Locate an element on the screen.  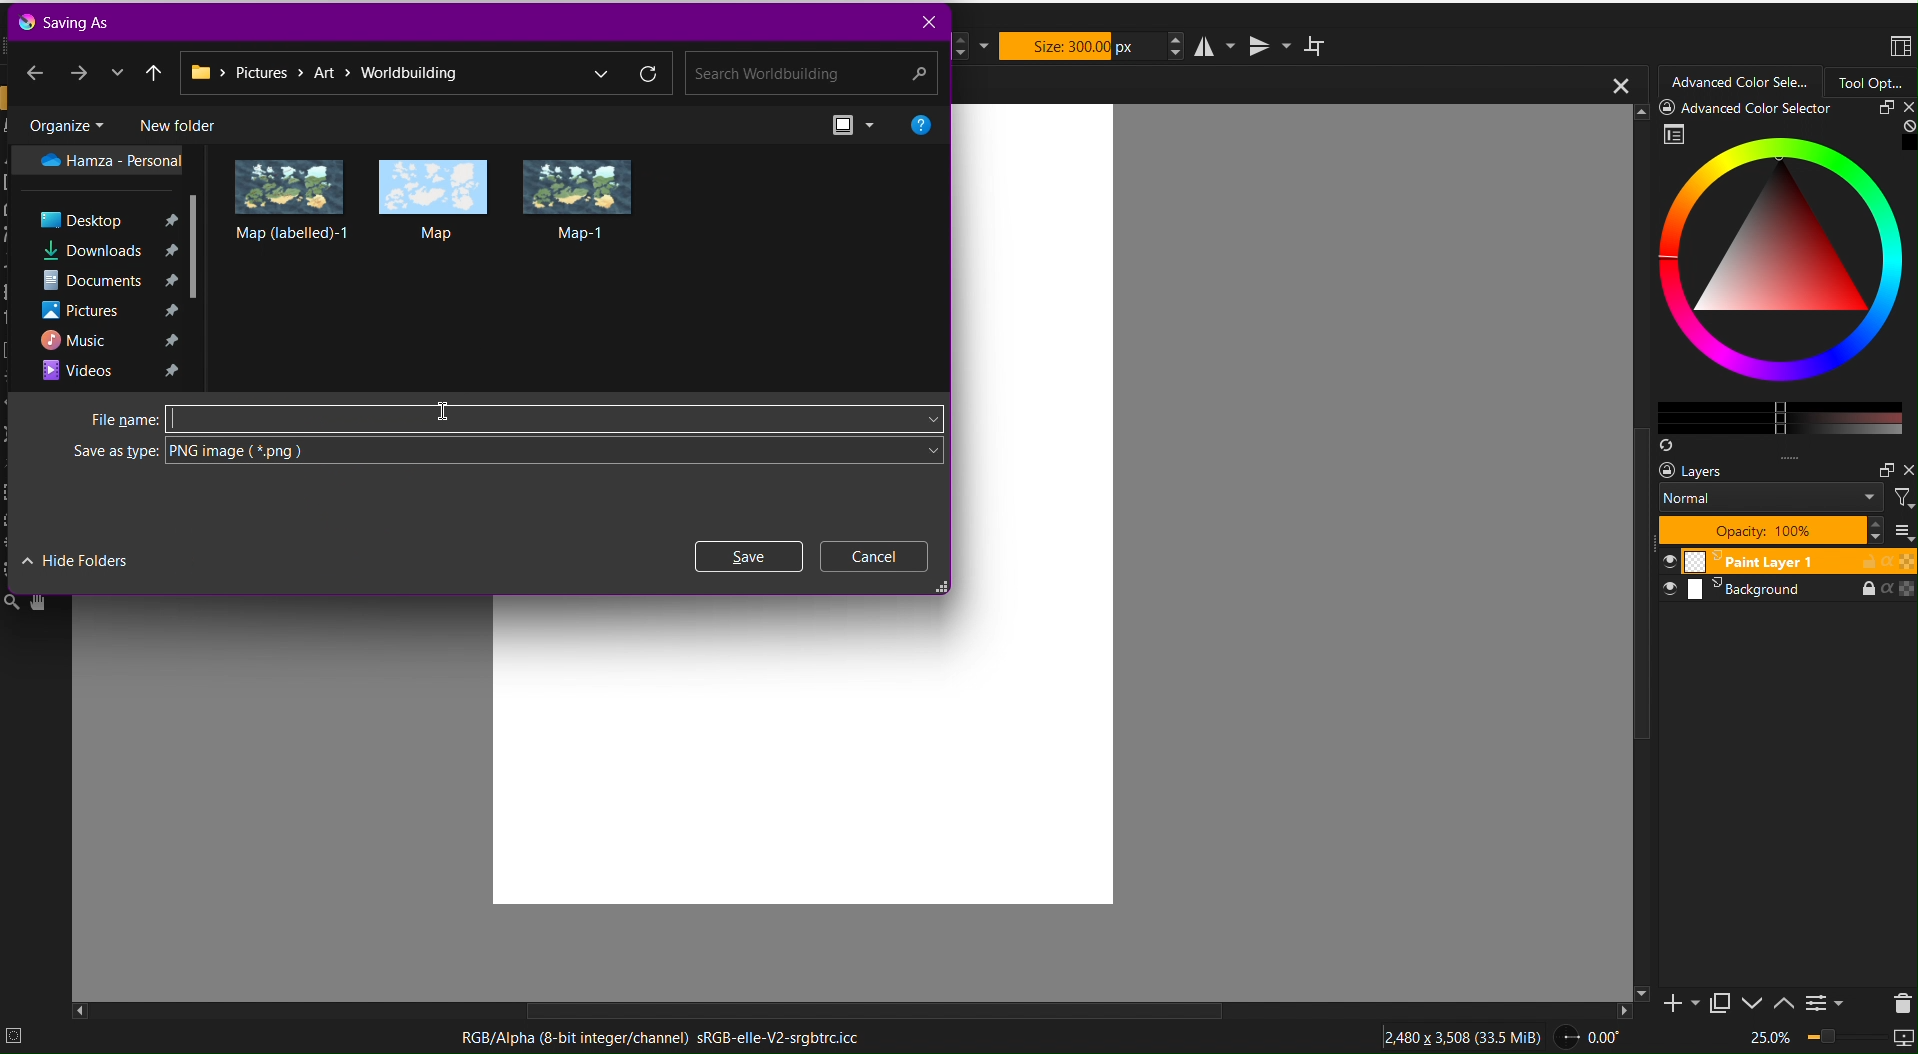
Folders is located at coordinates (113, 265).